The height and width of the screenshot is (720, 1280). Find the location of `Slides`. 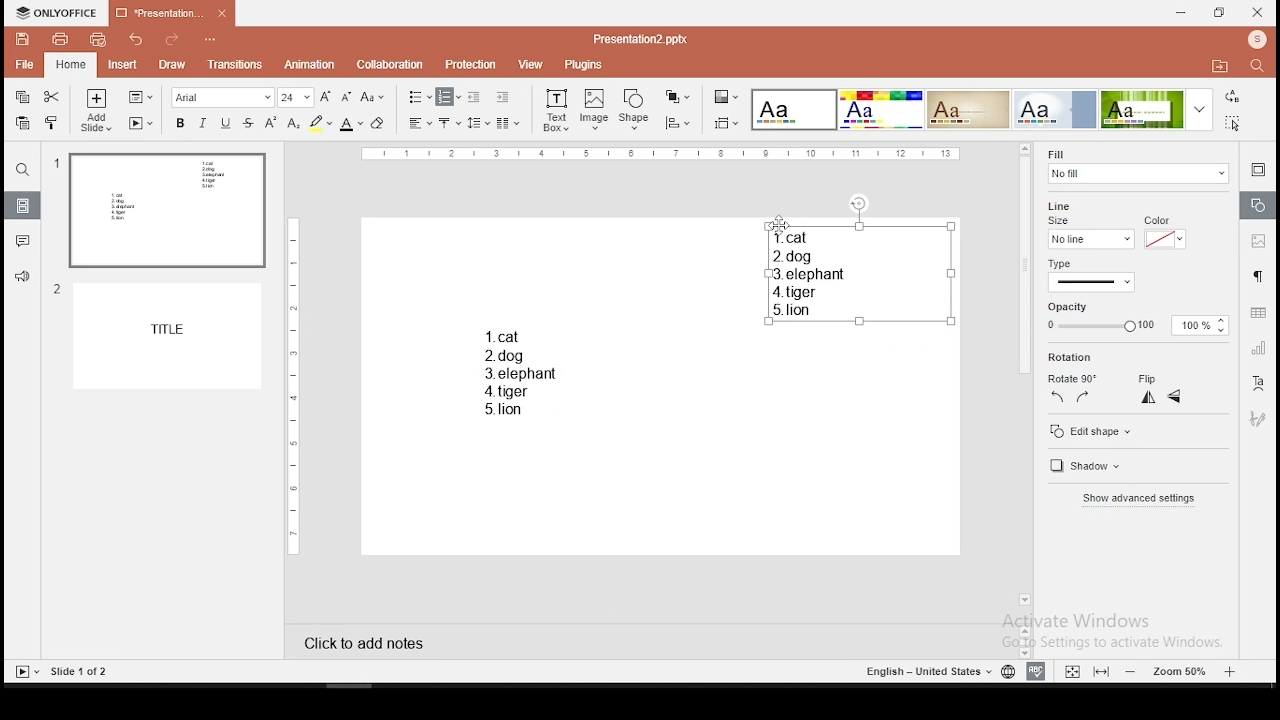

Slides is located at coordinates (62, 671).